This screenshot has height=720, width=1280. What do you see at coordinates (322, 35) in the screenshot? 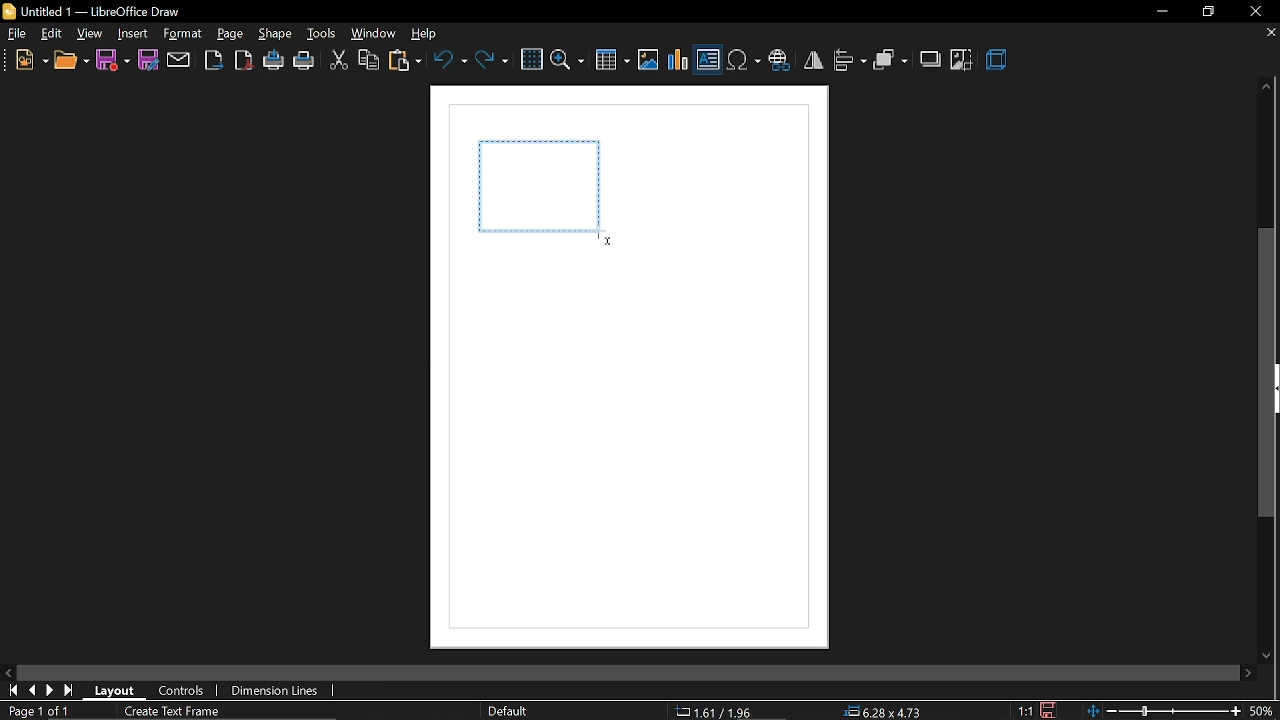
I see `tools` at bounding box center [322, 35].